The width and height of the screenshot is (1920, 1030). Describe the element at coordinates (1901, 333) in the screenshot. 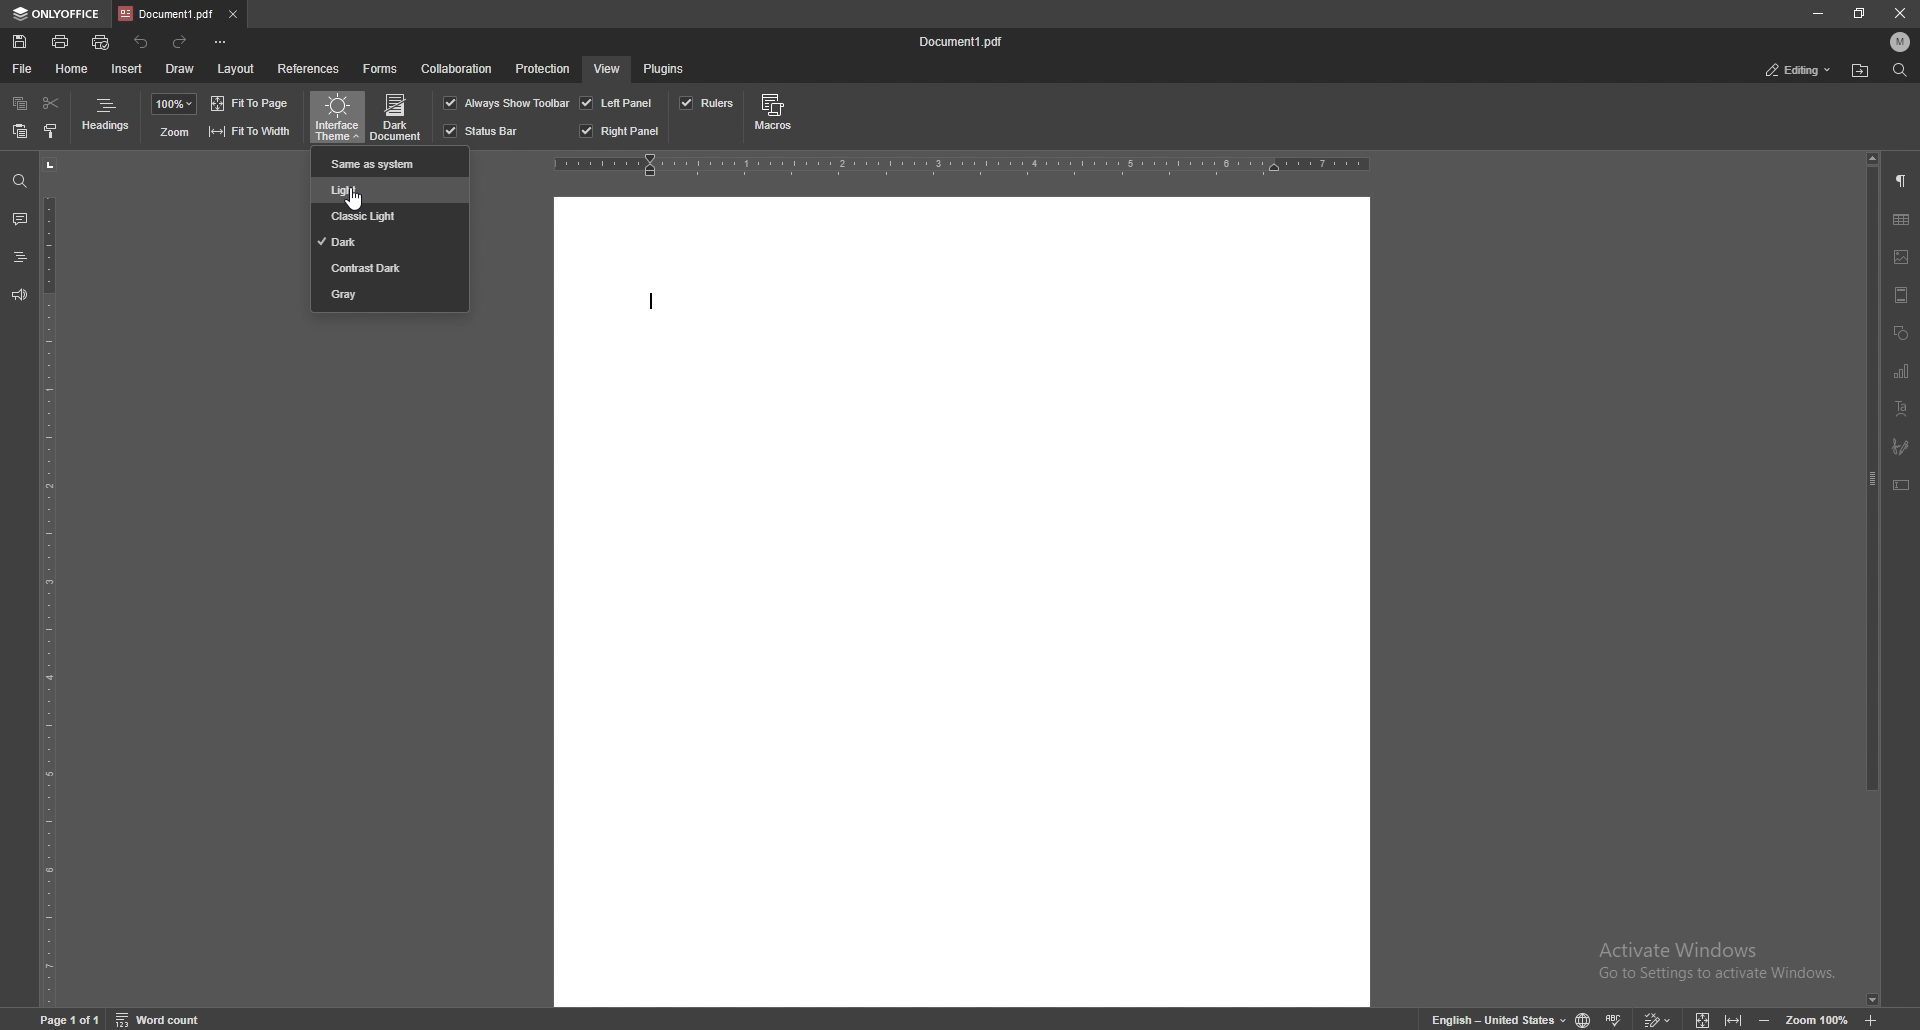

I see `shapes` at that location.